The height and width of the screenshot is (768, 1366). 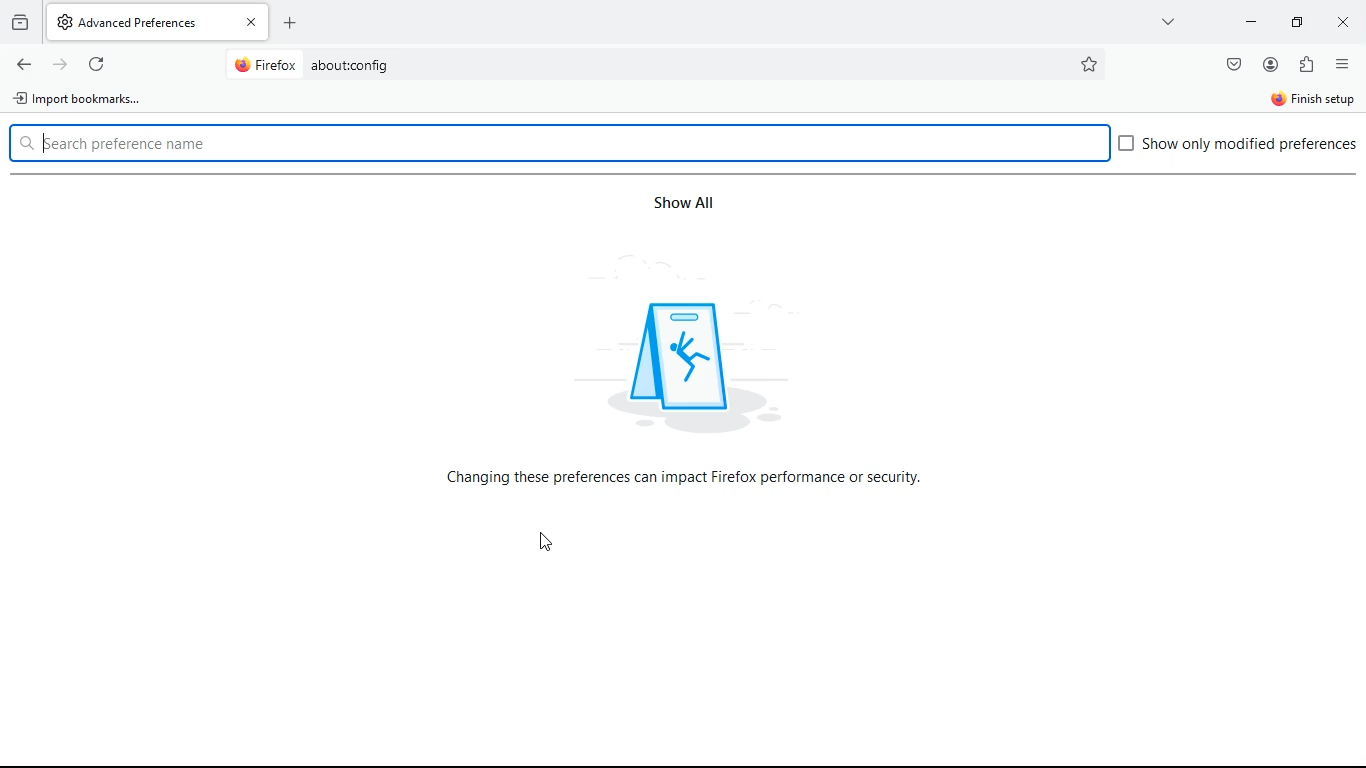 I want to click on icon, so click(x=691, y=360).